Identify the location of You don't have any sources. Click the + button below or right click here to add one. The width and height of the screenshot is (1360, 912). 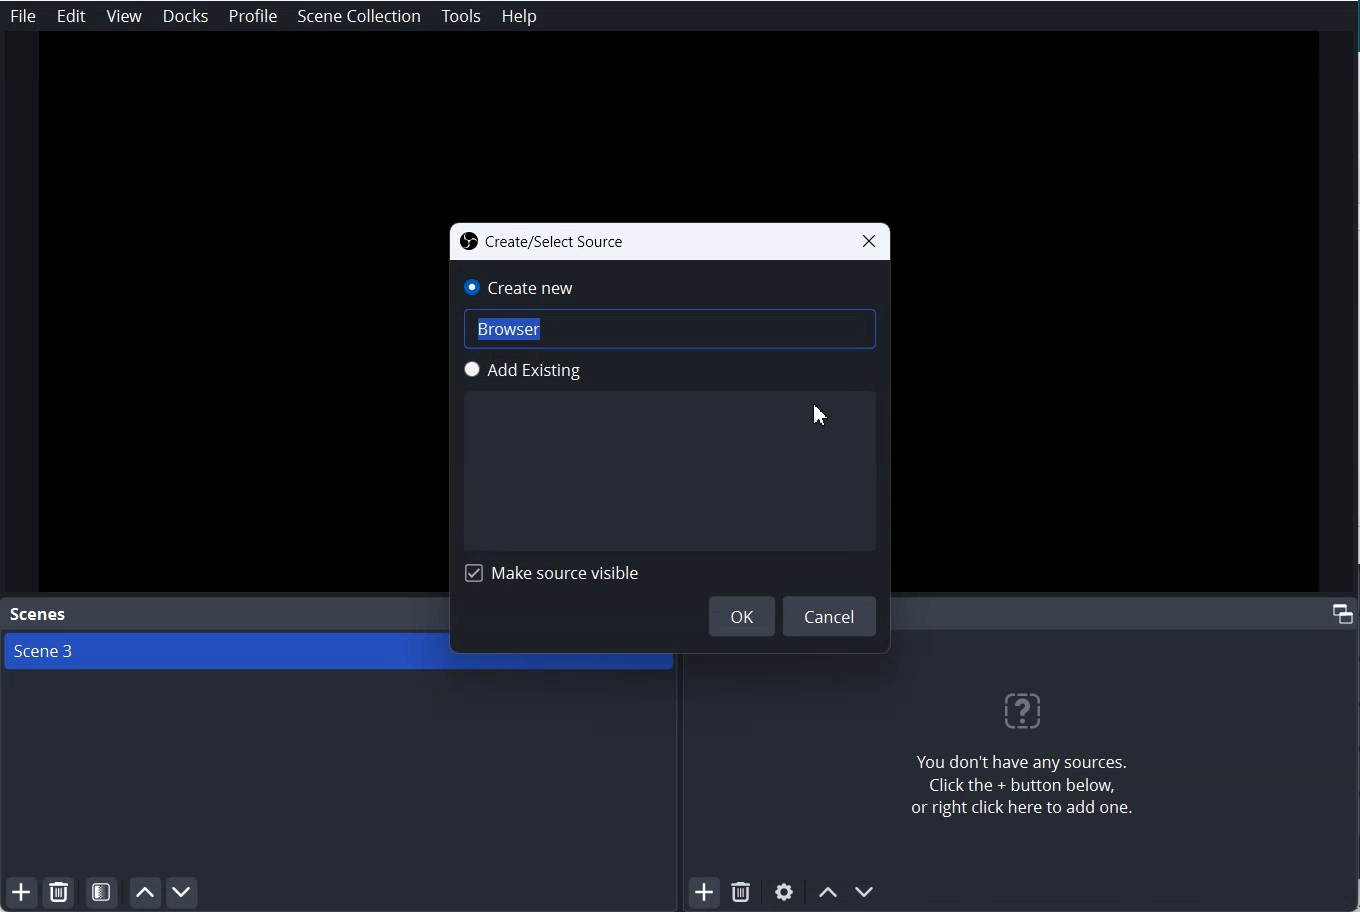
(1019, 748).